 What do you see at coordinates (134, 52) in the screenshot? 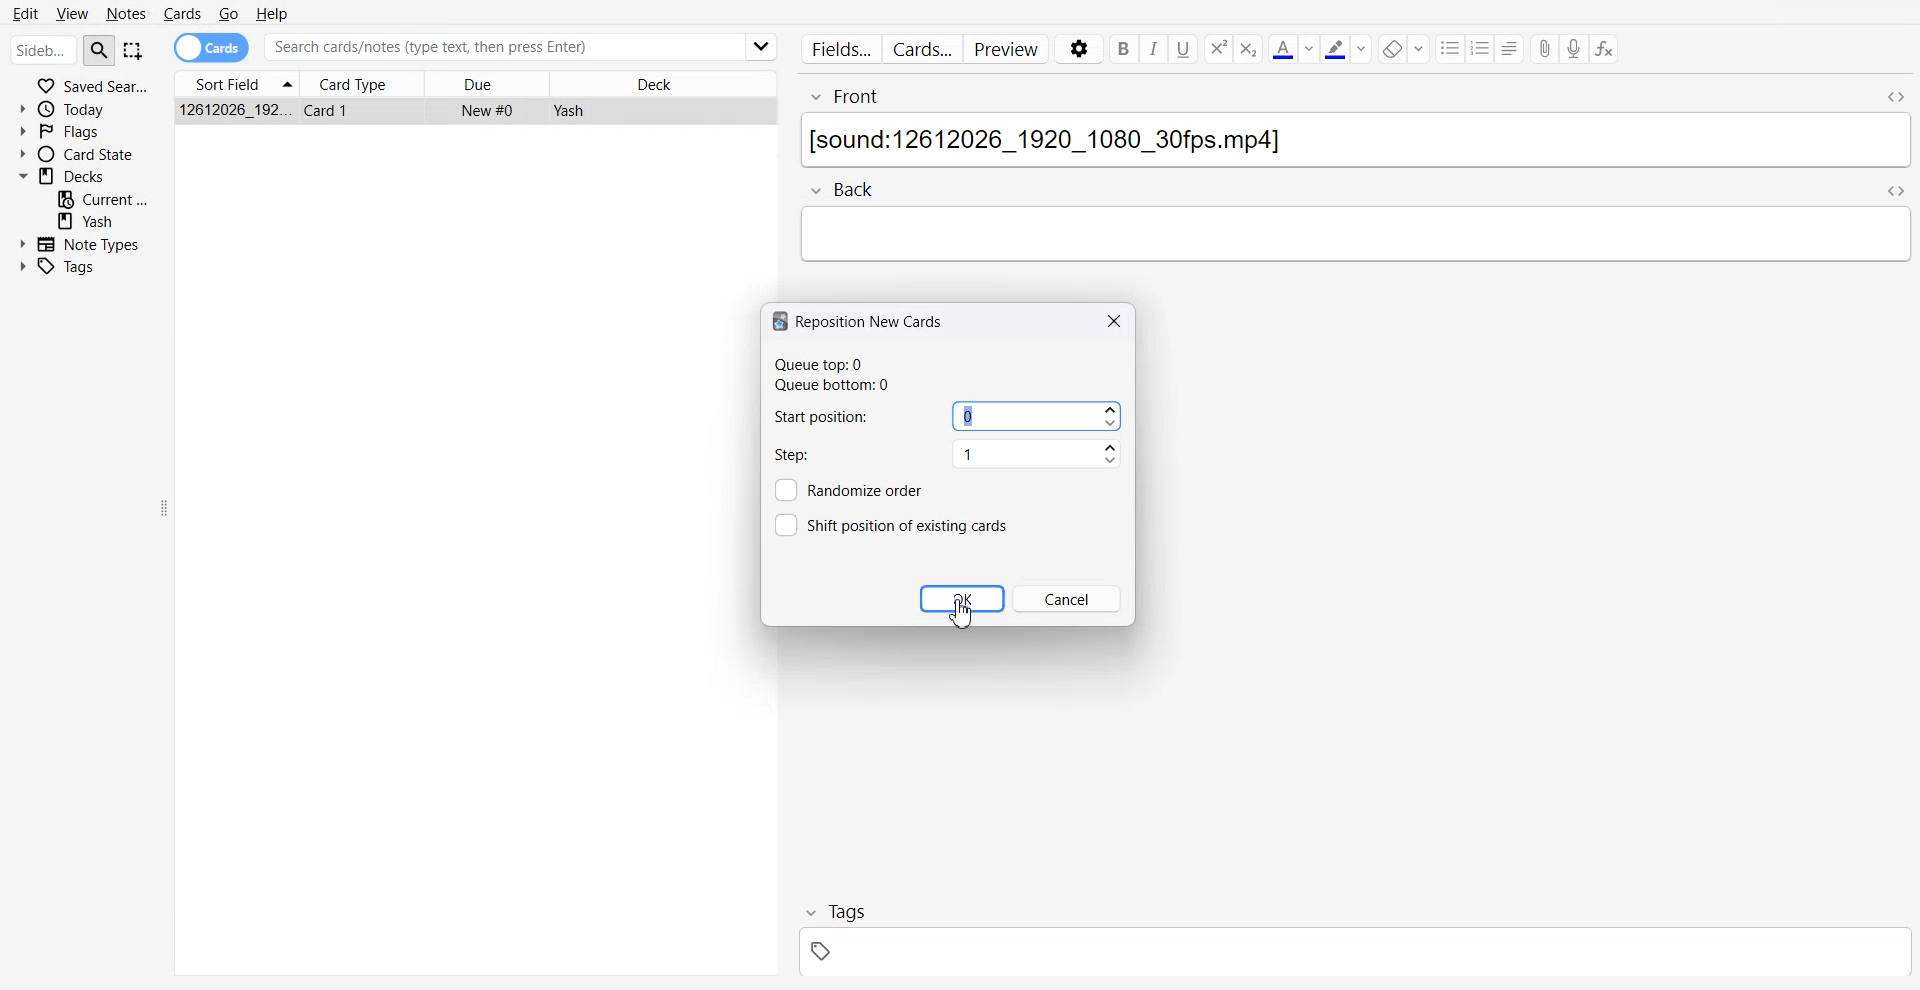
I see `Select` at bounding box center [134, 52].